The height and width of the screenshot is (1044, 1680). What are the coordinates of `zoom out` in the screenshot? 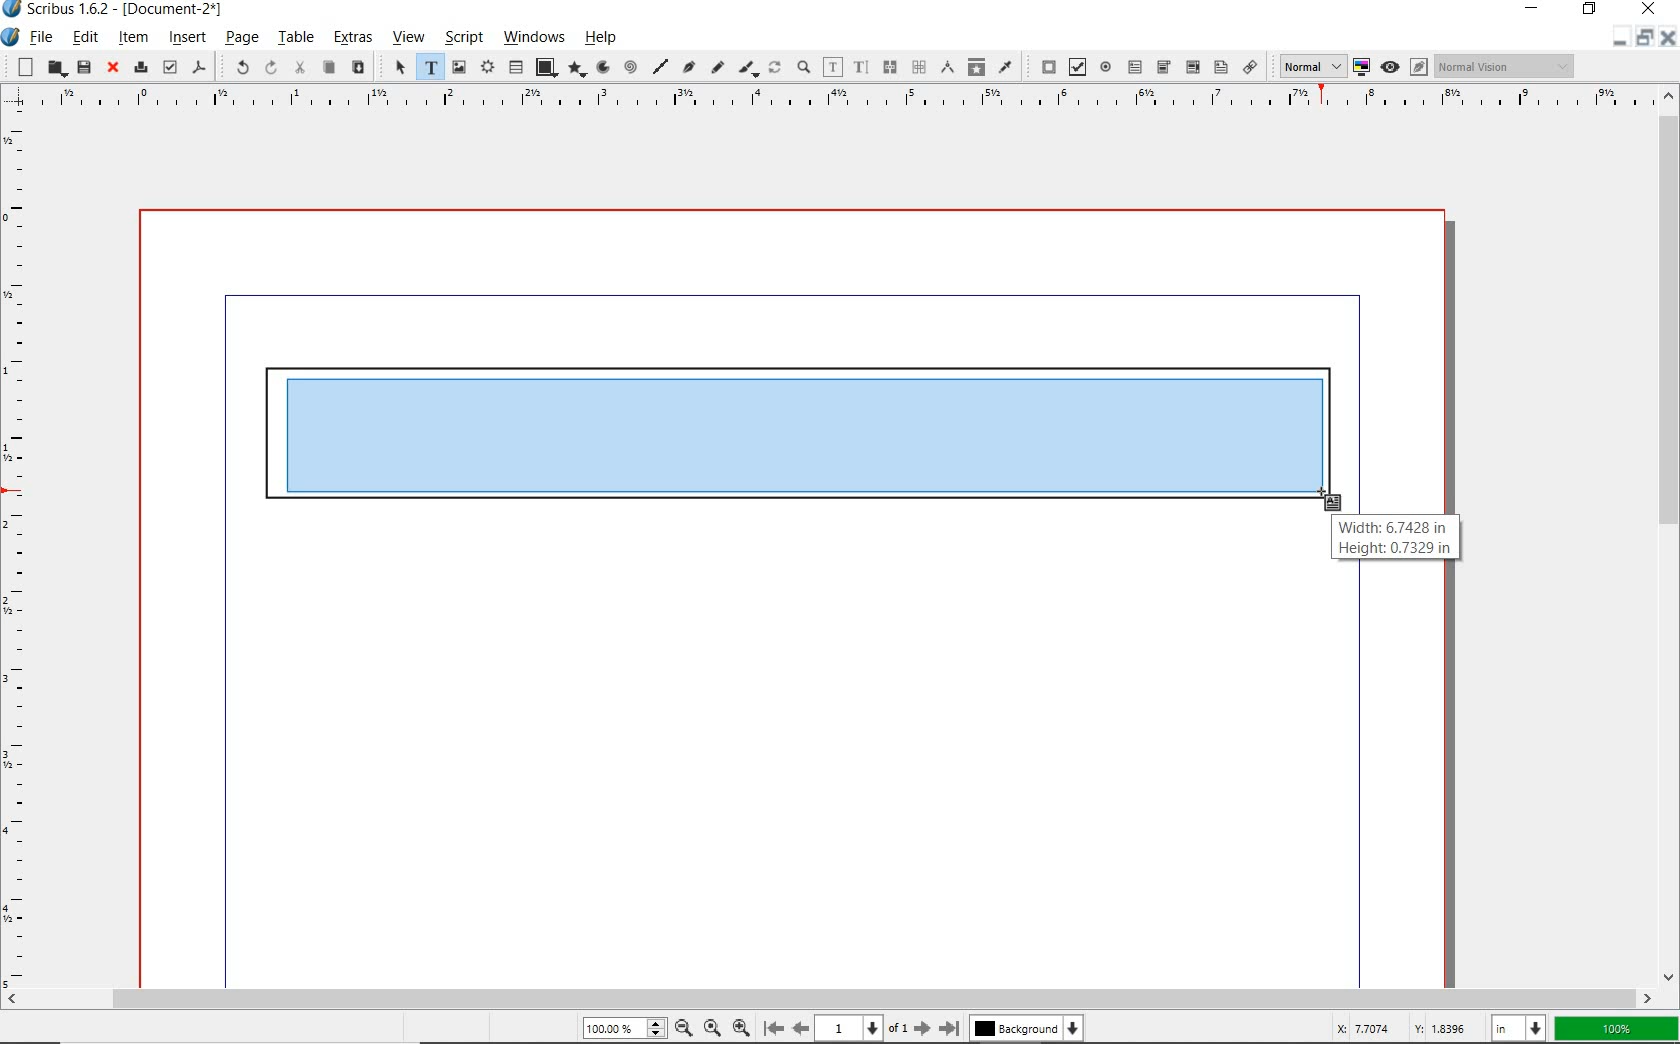 It's located at (741, 1026).